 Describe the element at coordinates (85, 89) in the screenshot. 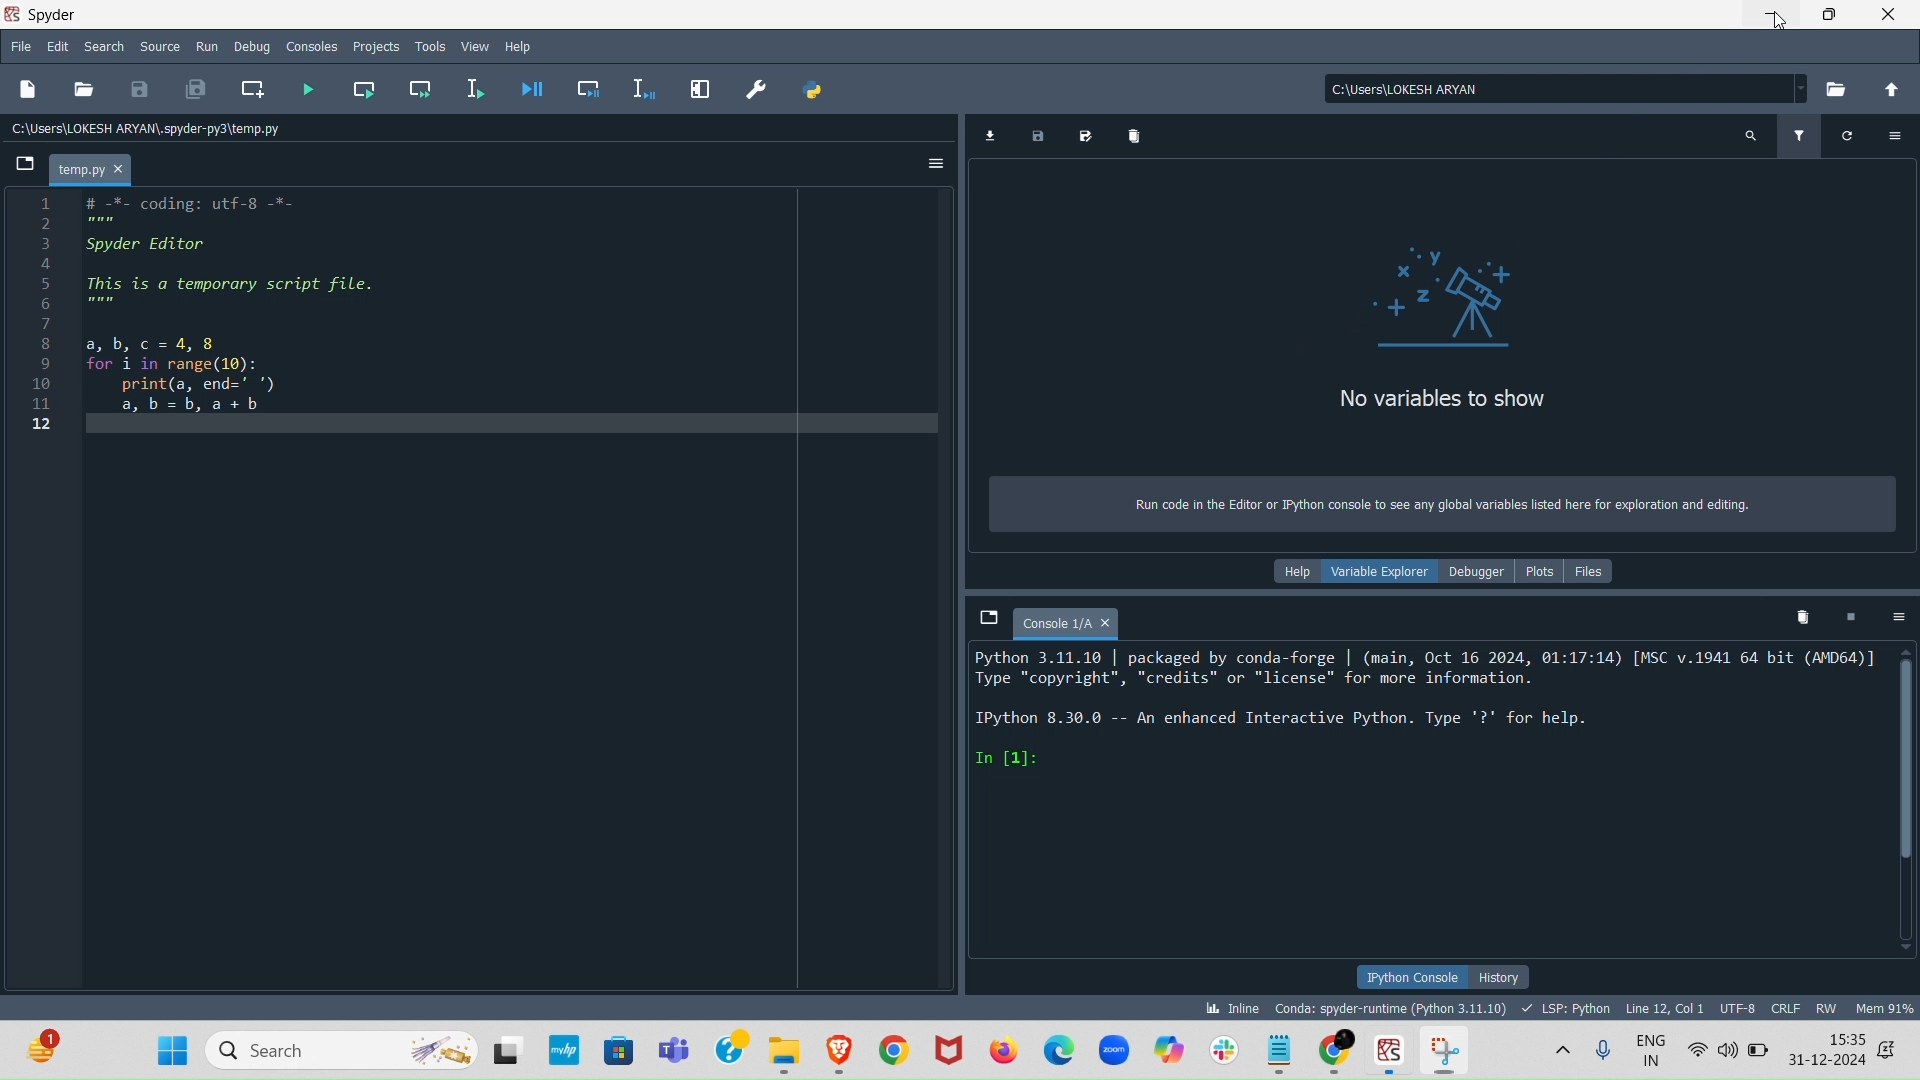

I see `Open file (Ctrl + O)` at that location.